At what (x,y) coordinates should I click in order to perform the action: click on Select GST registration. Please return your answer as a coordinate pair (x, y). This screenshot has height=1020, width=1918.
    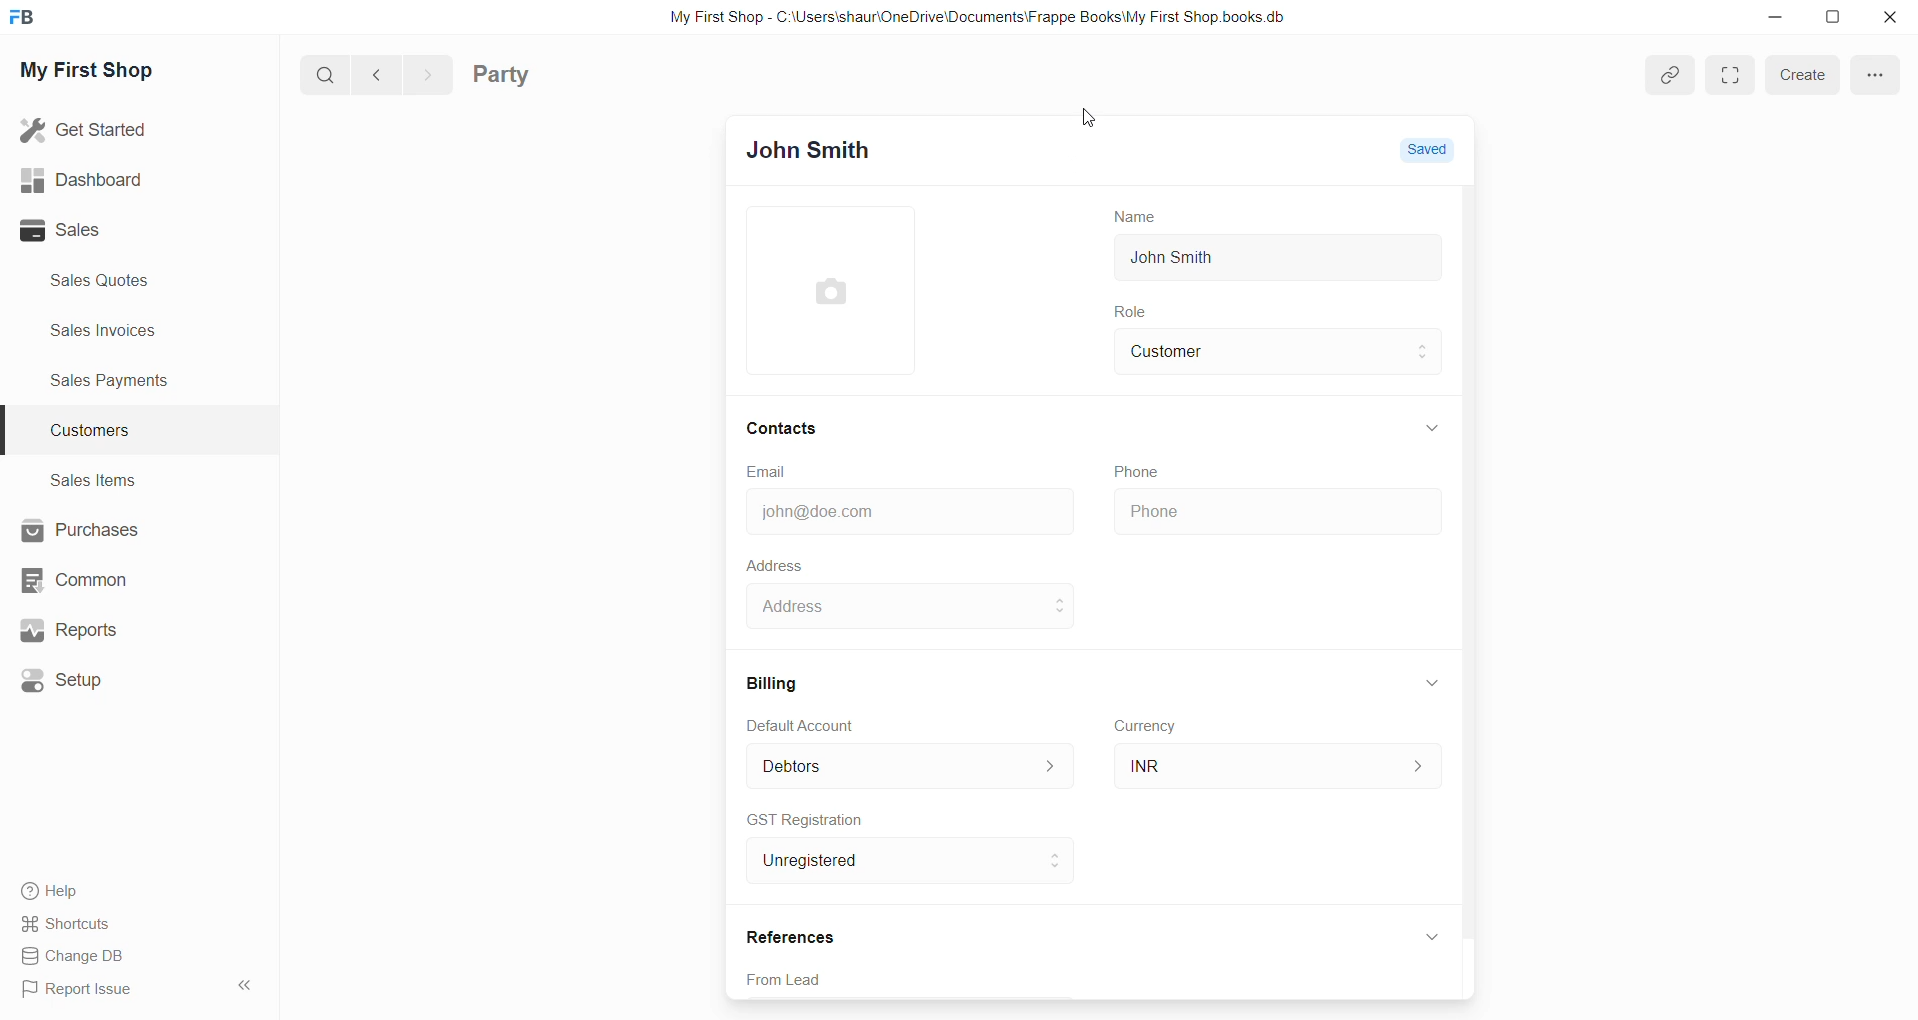
    Looking at the image, I should click on (879, 861).